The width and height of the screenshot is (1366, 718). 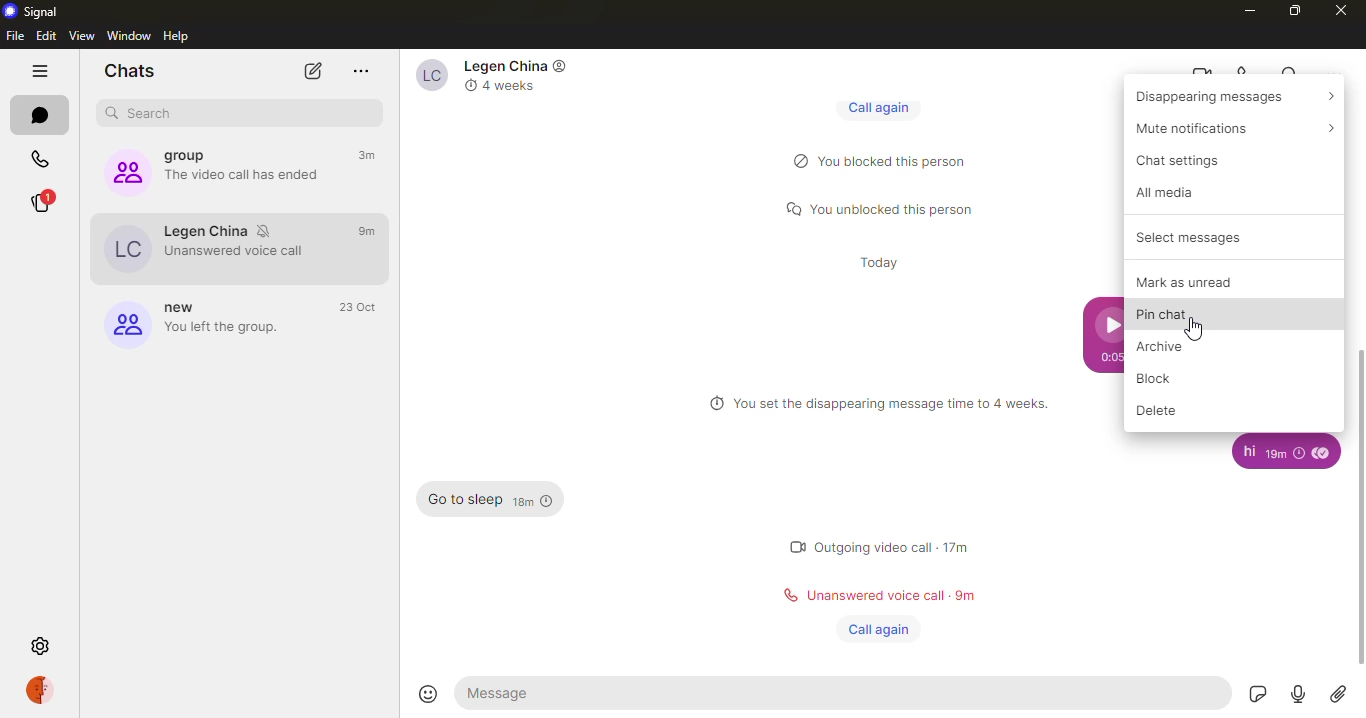 I want to click on status message, so click(x=852, y=549).